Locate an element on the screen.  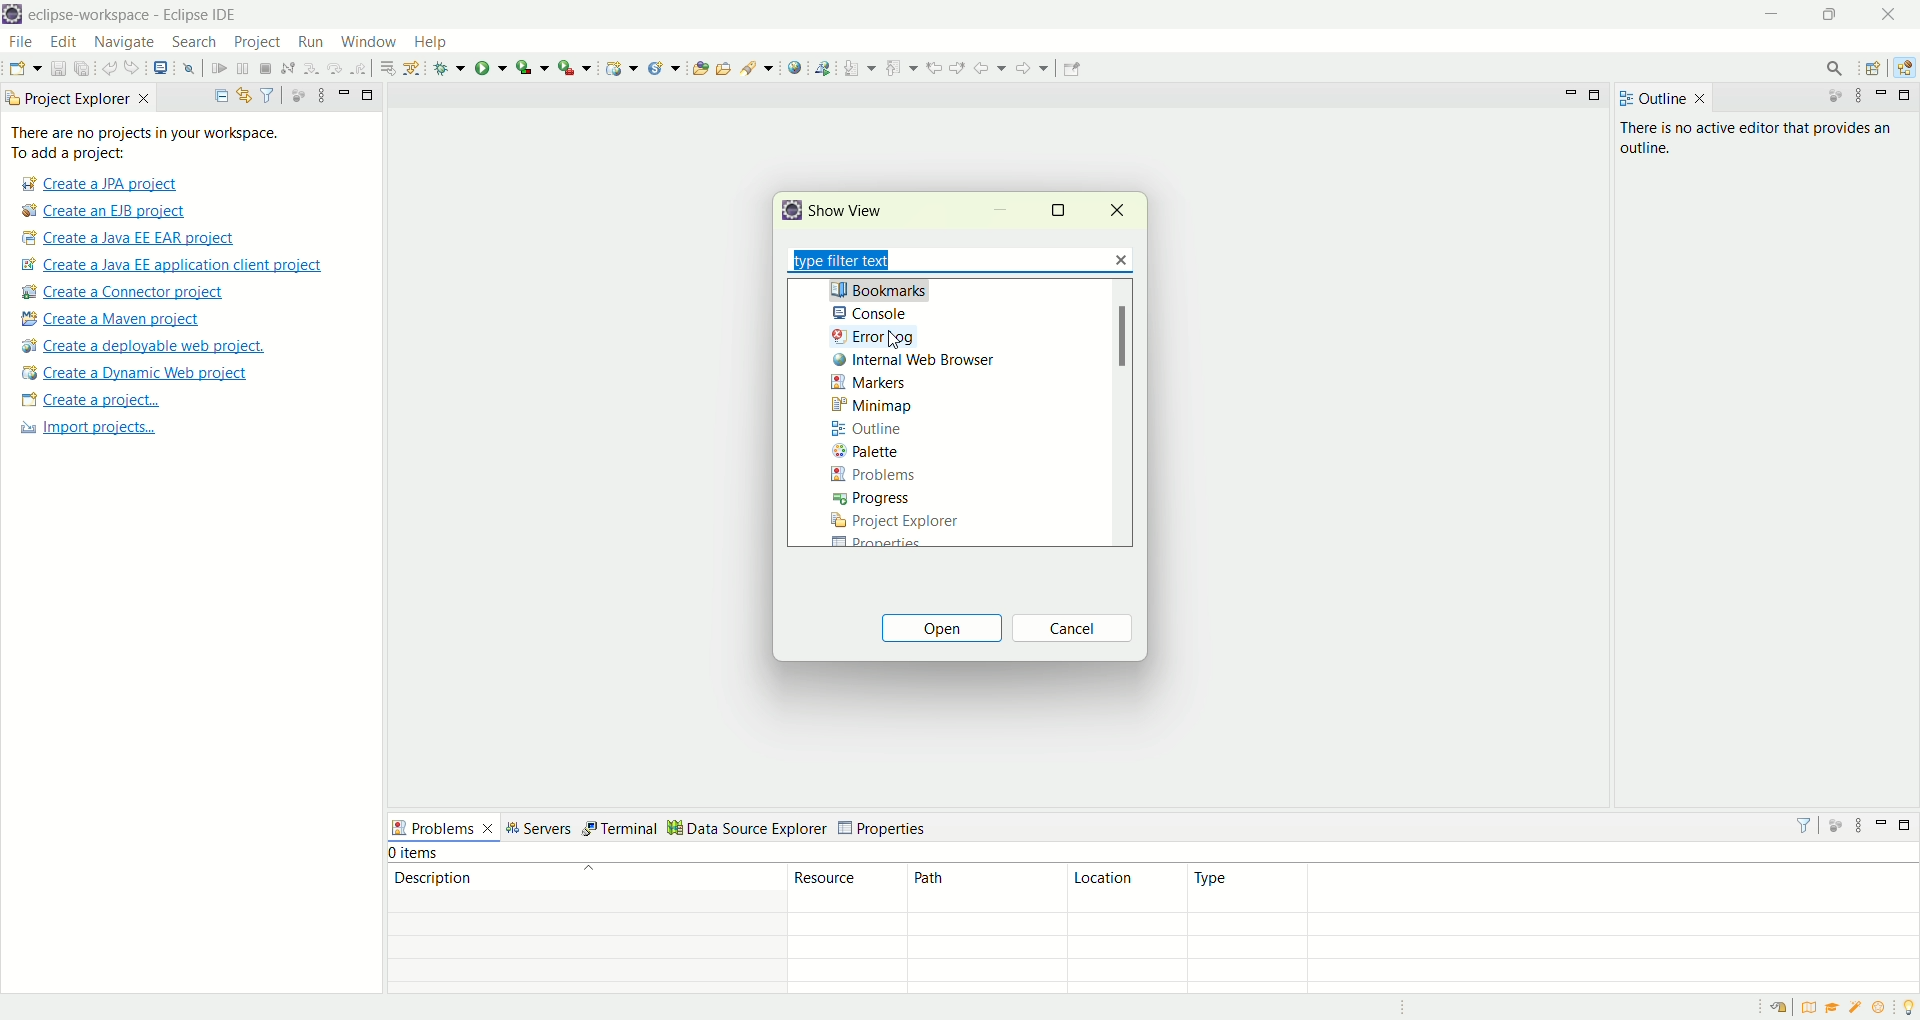
focus on active task is located at coordinates (1837, 97).